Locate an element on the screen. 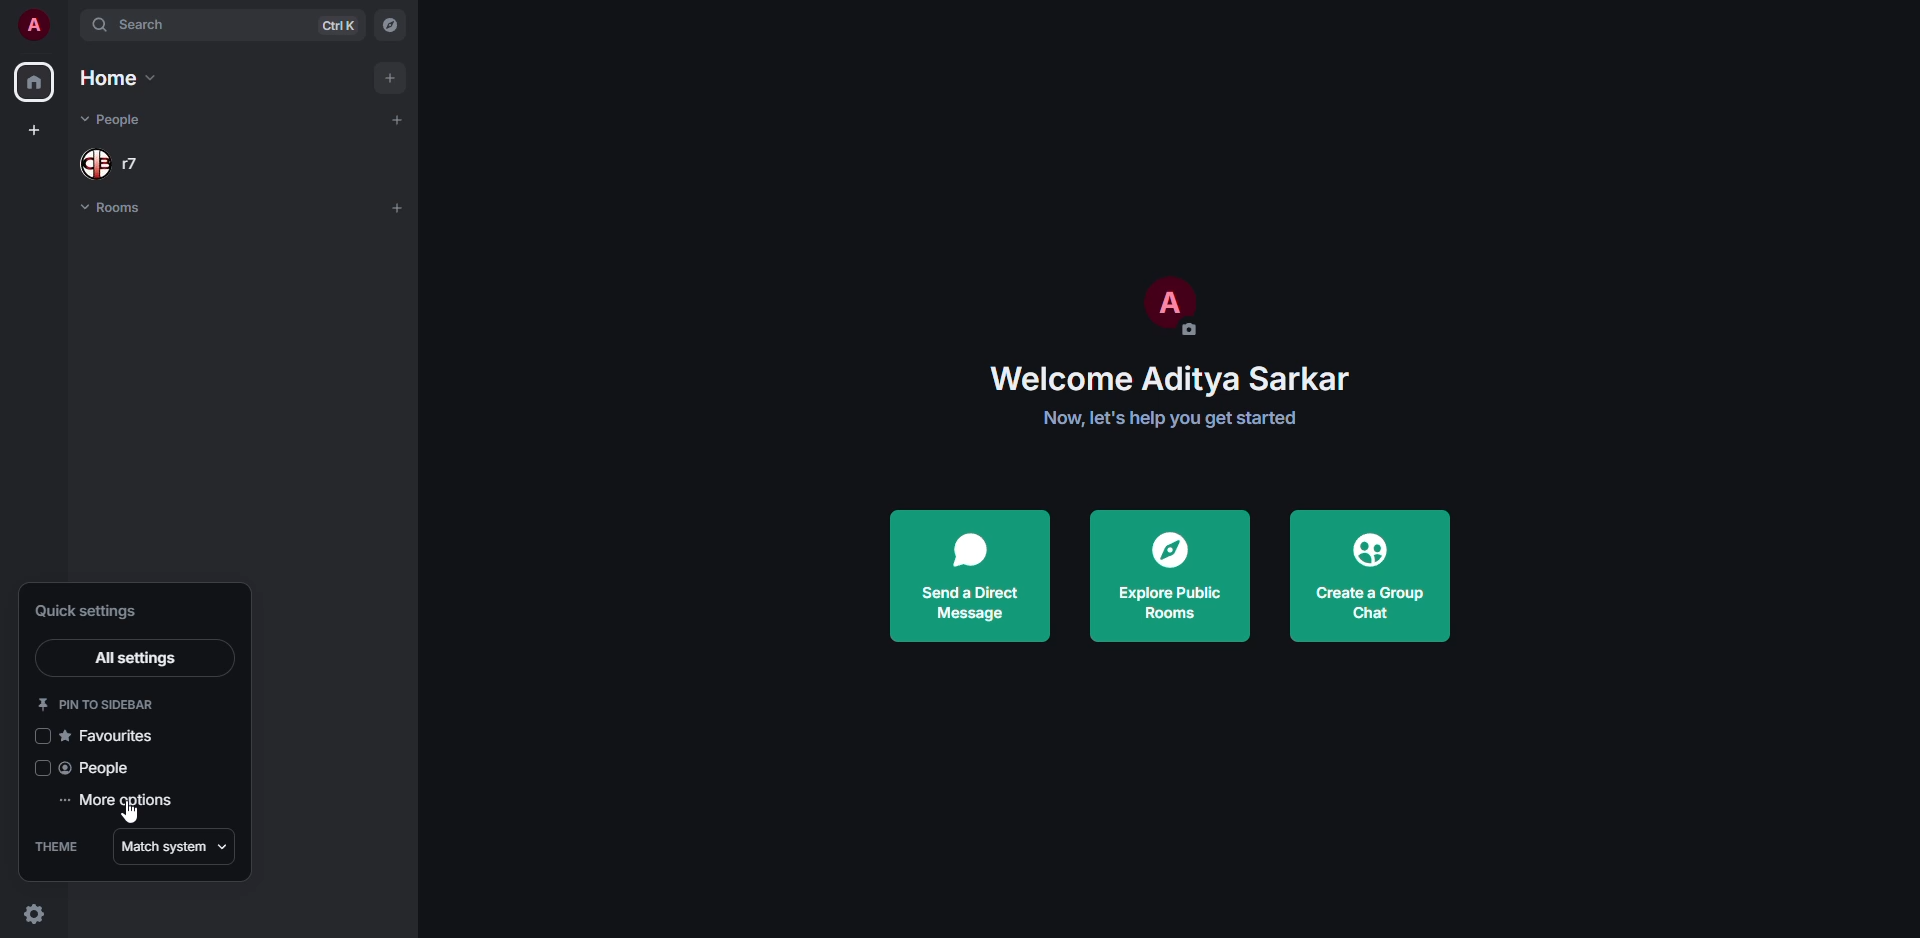  add is located at coordinates (402, 119).